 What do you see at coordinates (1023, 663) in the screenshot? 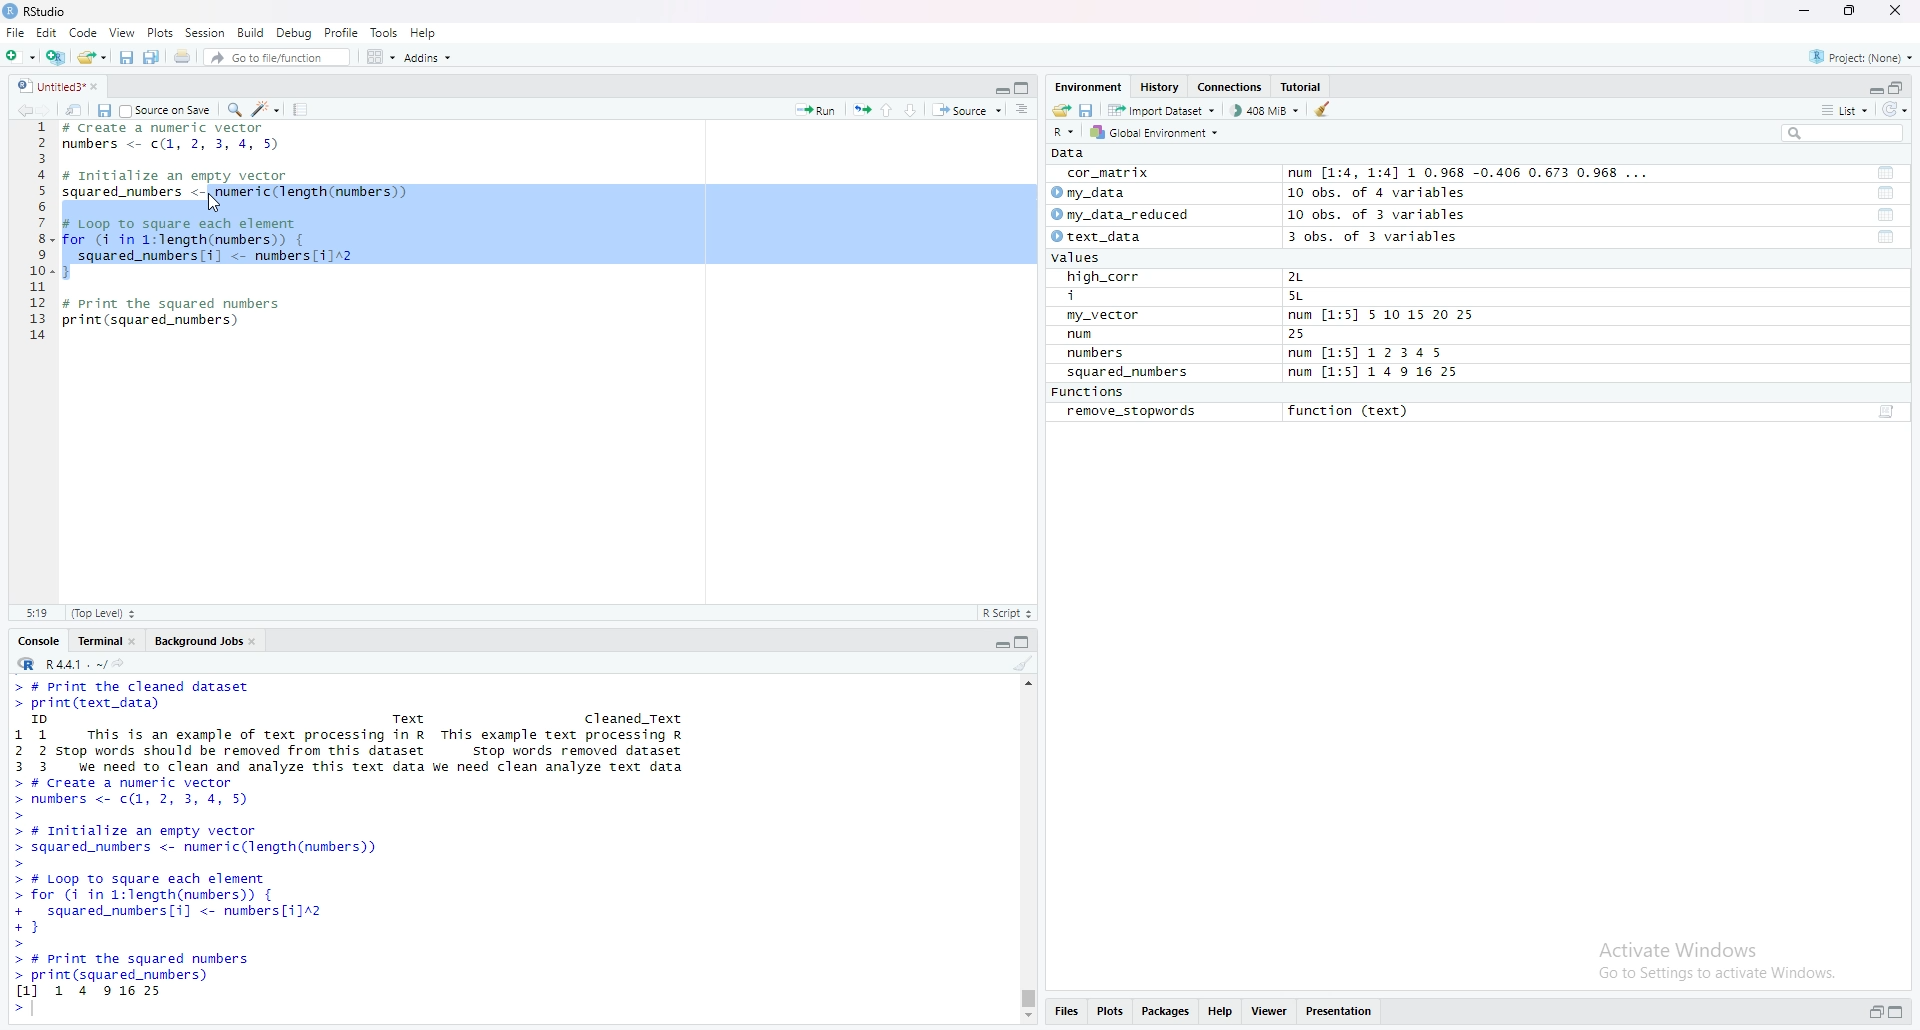
I see `clear console` at bounding box center [1023, 663].